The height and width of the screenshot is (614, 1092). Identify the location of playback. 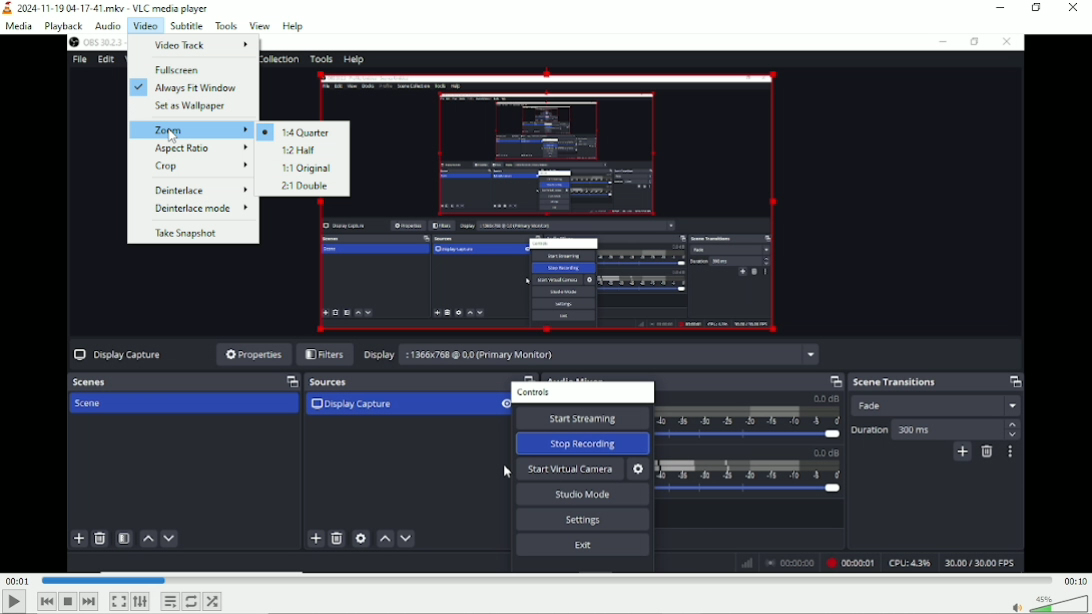
(63, 26).